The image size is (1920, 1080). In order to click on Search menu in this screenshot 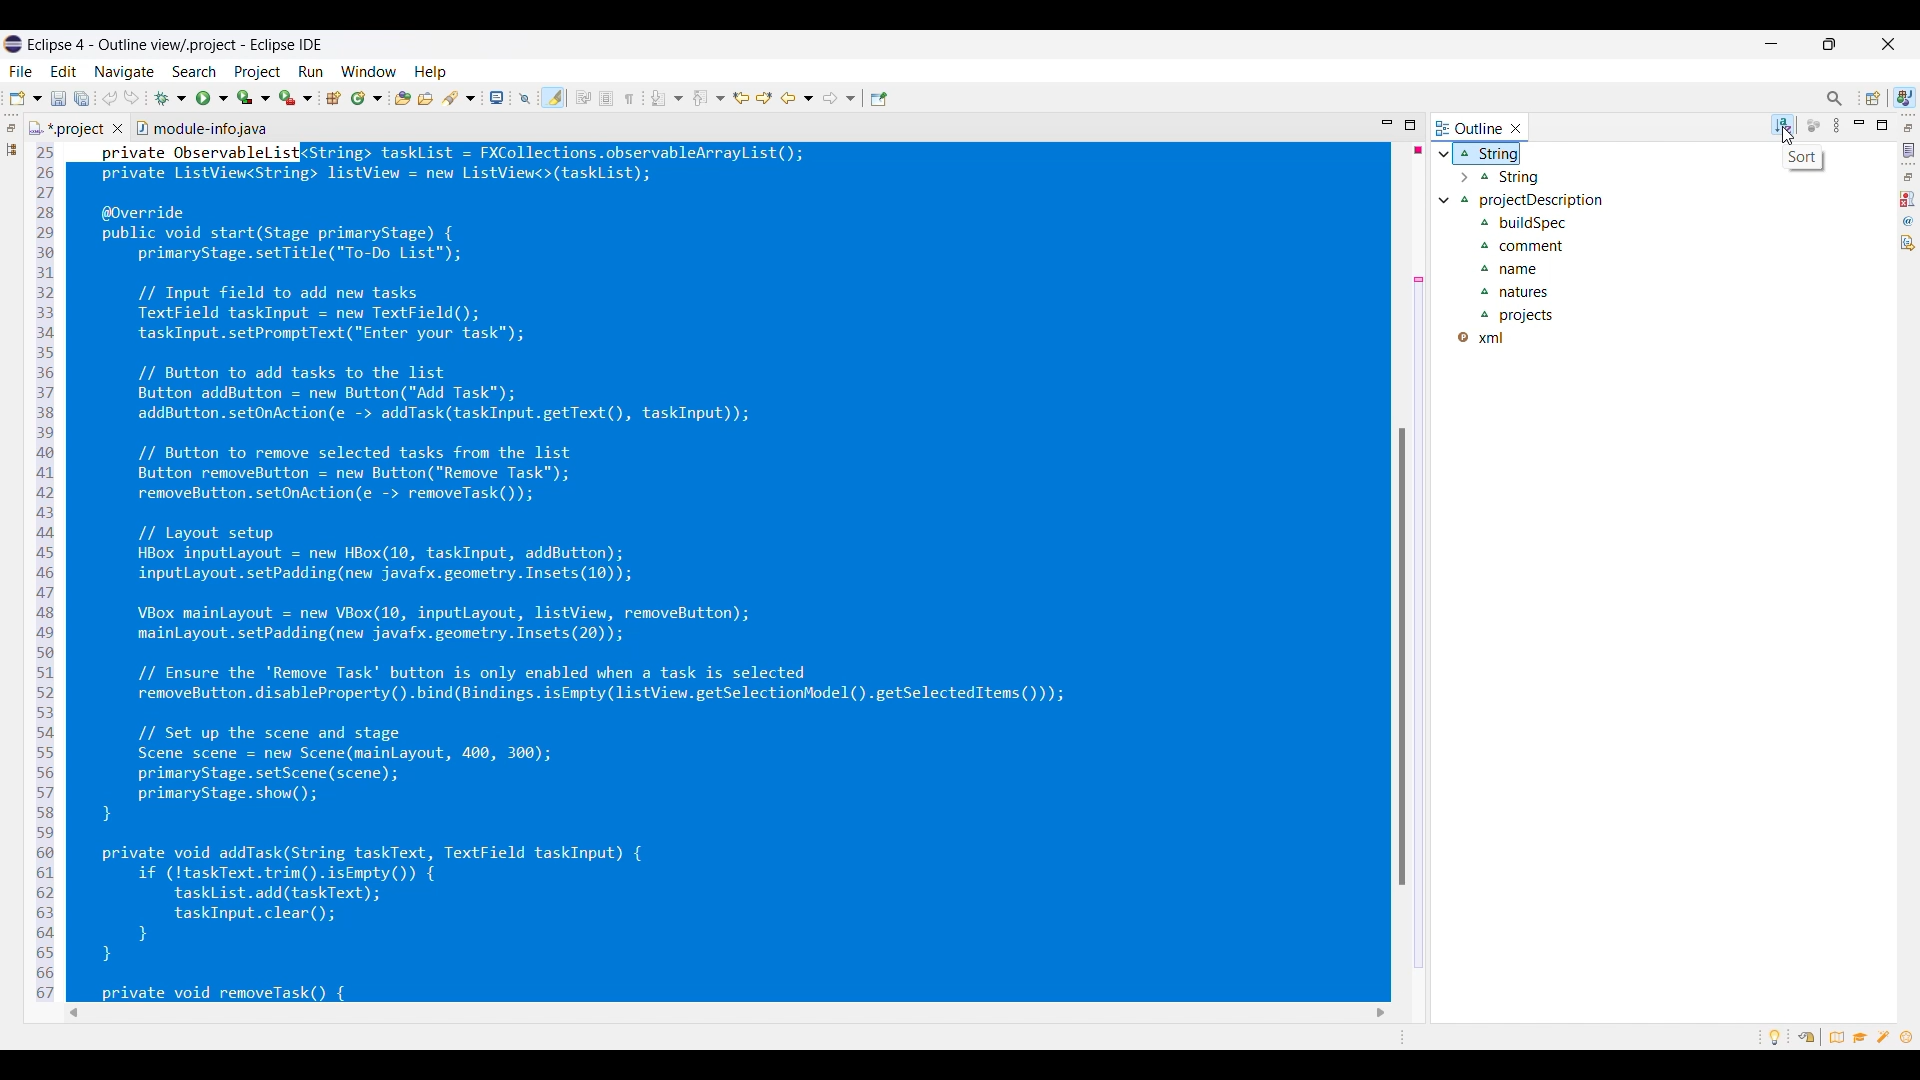, I will do `click(195, 72)`.